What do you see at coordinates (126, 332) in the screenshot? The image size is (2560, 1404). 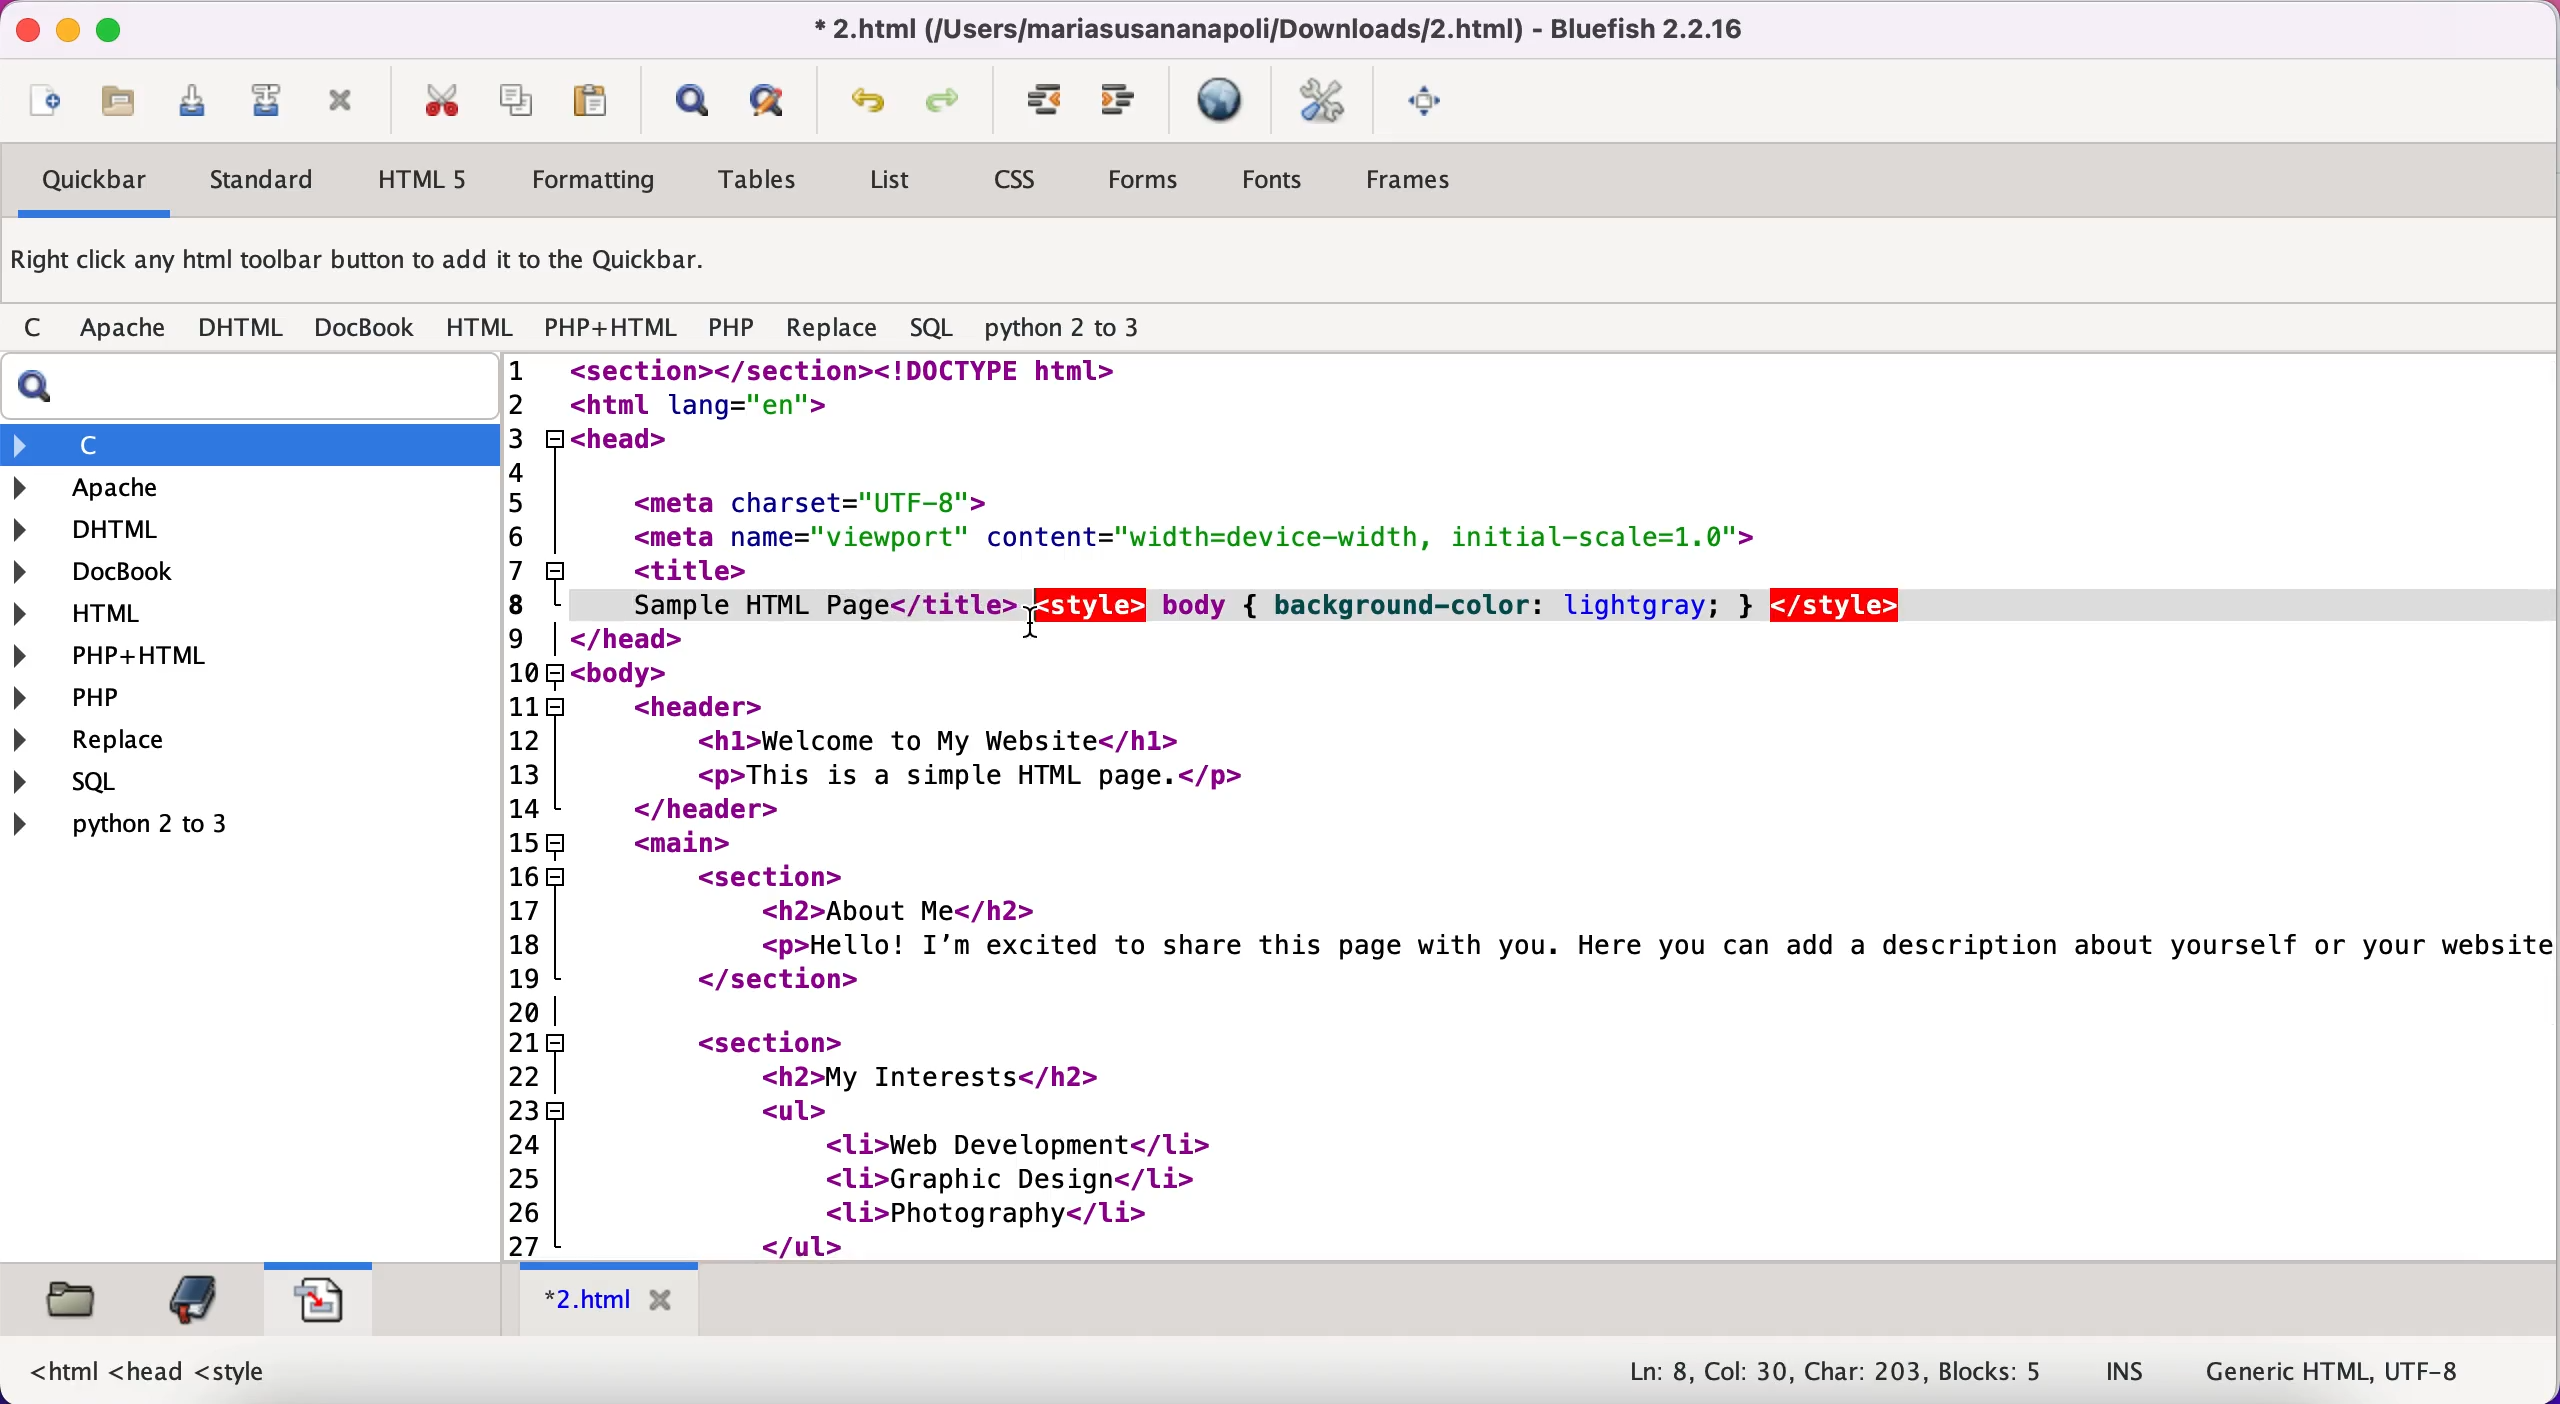 I see `apache` at bounding box center [126, 332].